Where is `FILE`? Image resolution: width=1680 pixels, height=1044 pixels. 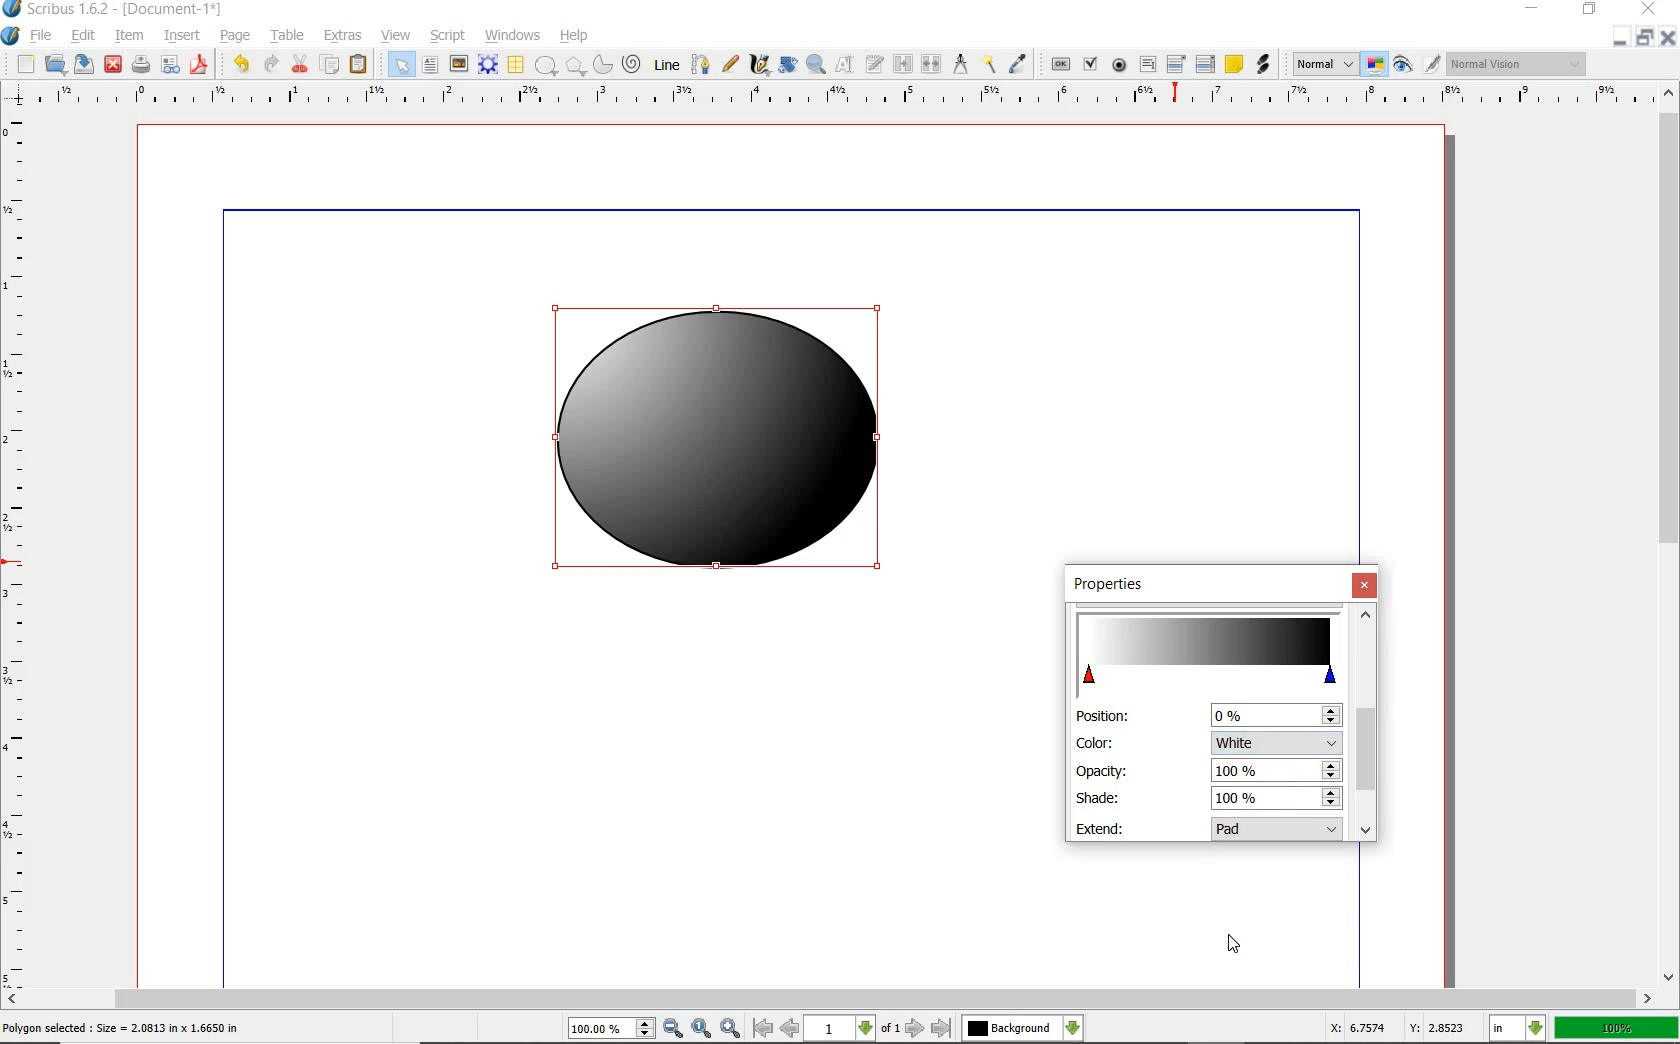
FILE is located at coordinates (43, 35).